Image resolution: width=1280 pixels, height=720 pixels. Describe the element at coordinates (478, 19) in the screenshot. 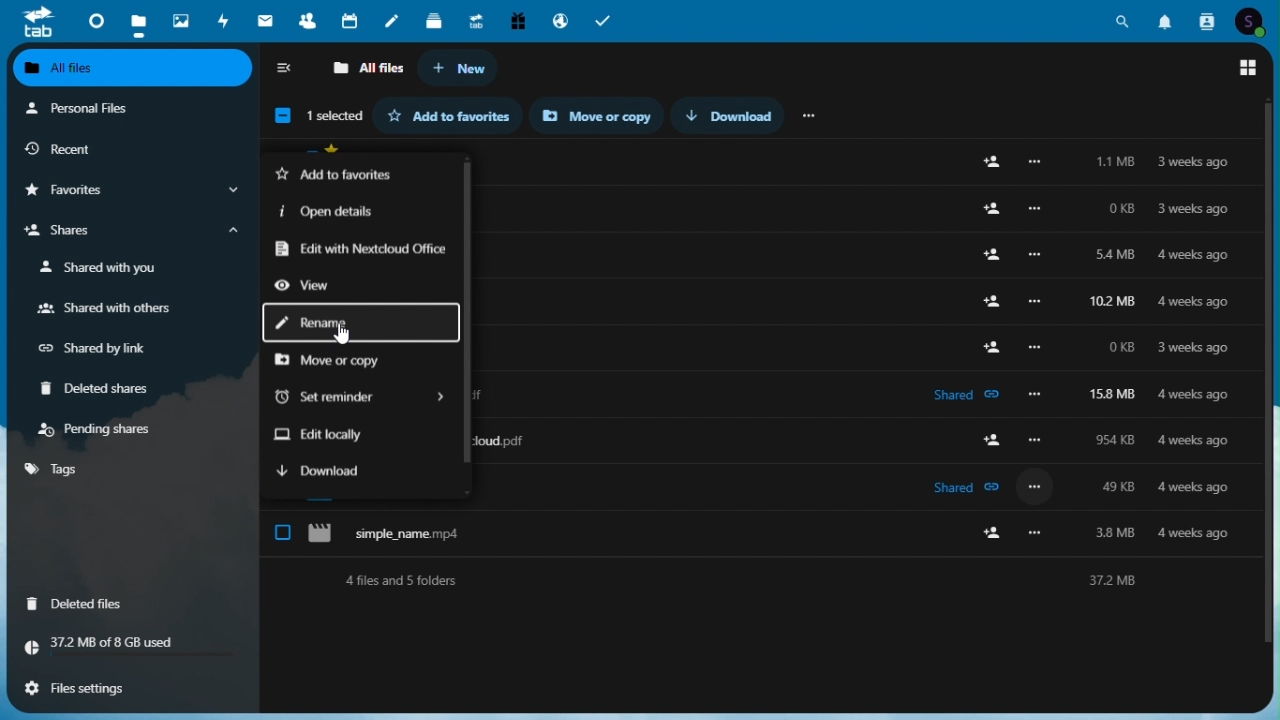

I see `upgrade` at that location.